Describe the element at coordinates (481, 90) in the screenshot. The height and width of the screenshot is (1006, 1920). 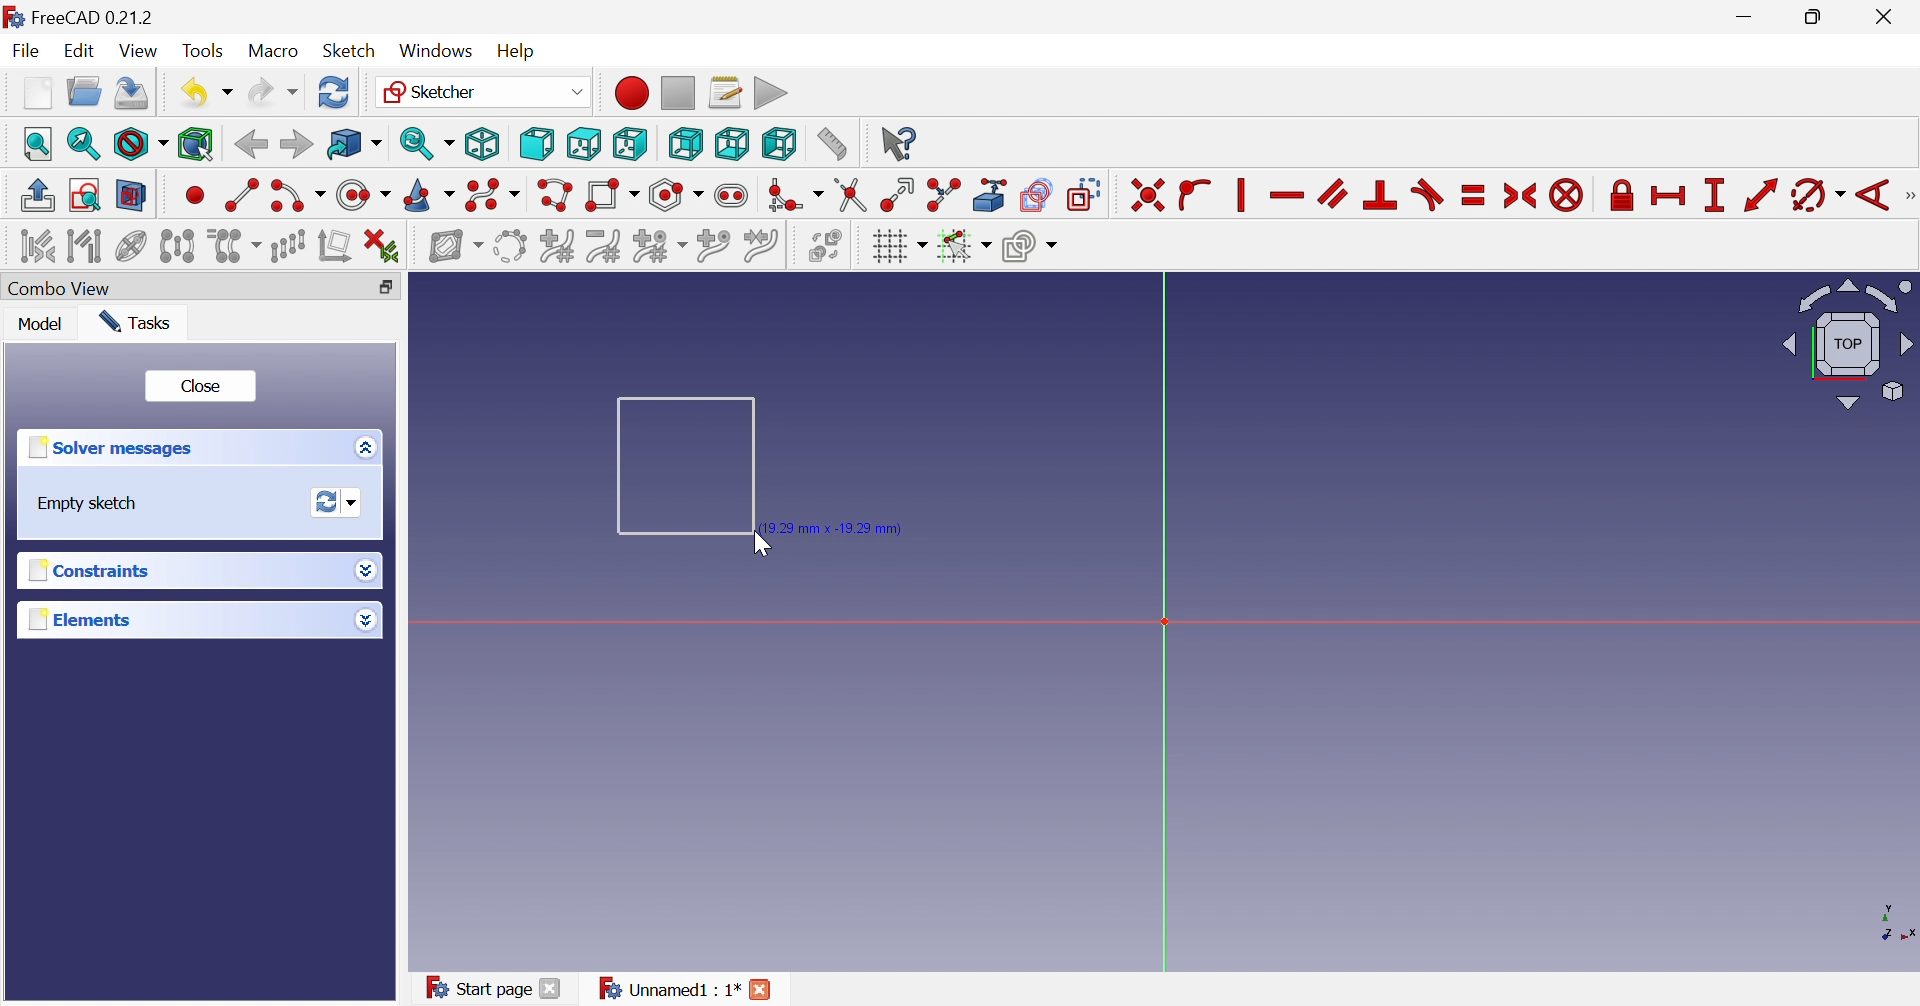
I see `Sketcher` at that location.